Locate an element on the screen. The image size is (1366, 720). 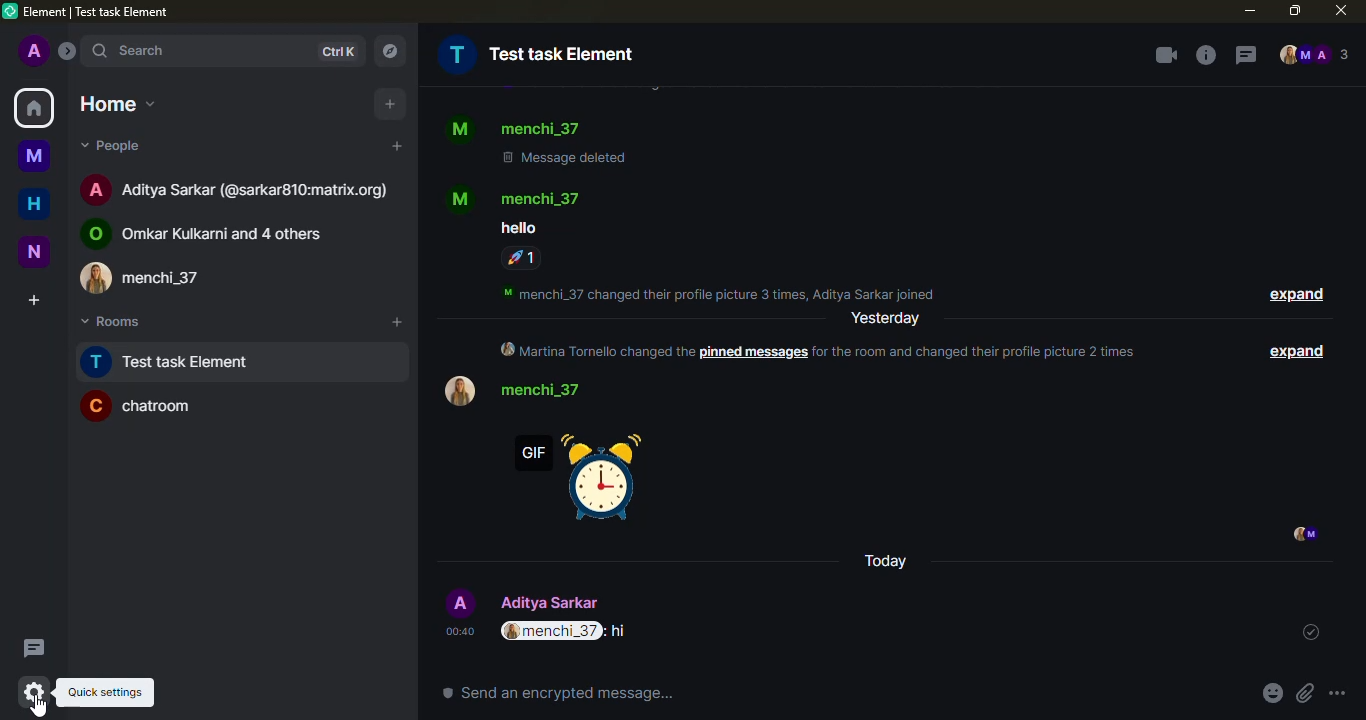
expand is located at coordinates (68, 50).